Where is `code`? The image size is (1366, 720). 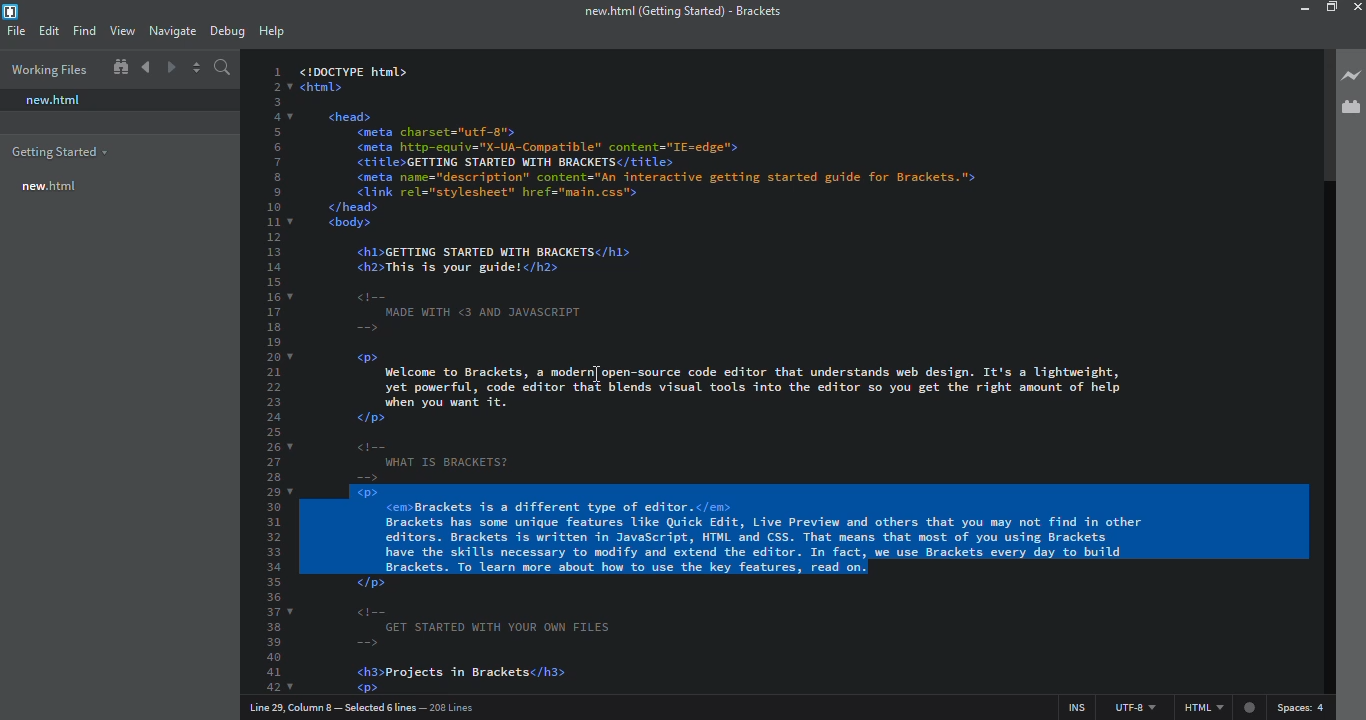
code is located at coordinates (515, 636).